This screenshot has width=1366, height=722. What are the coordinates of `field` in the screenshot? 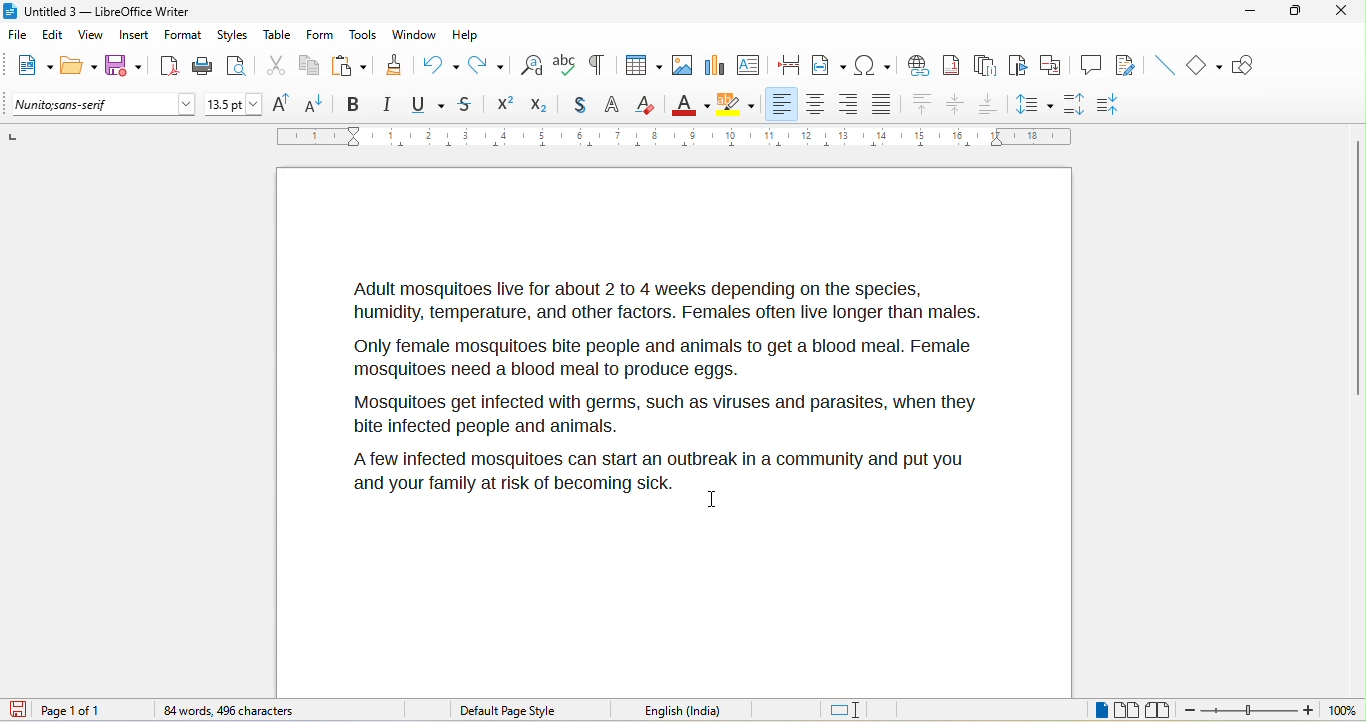 It's located at (829, 64).